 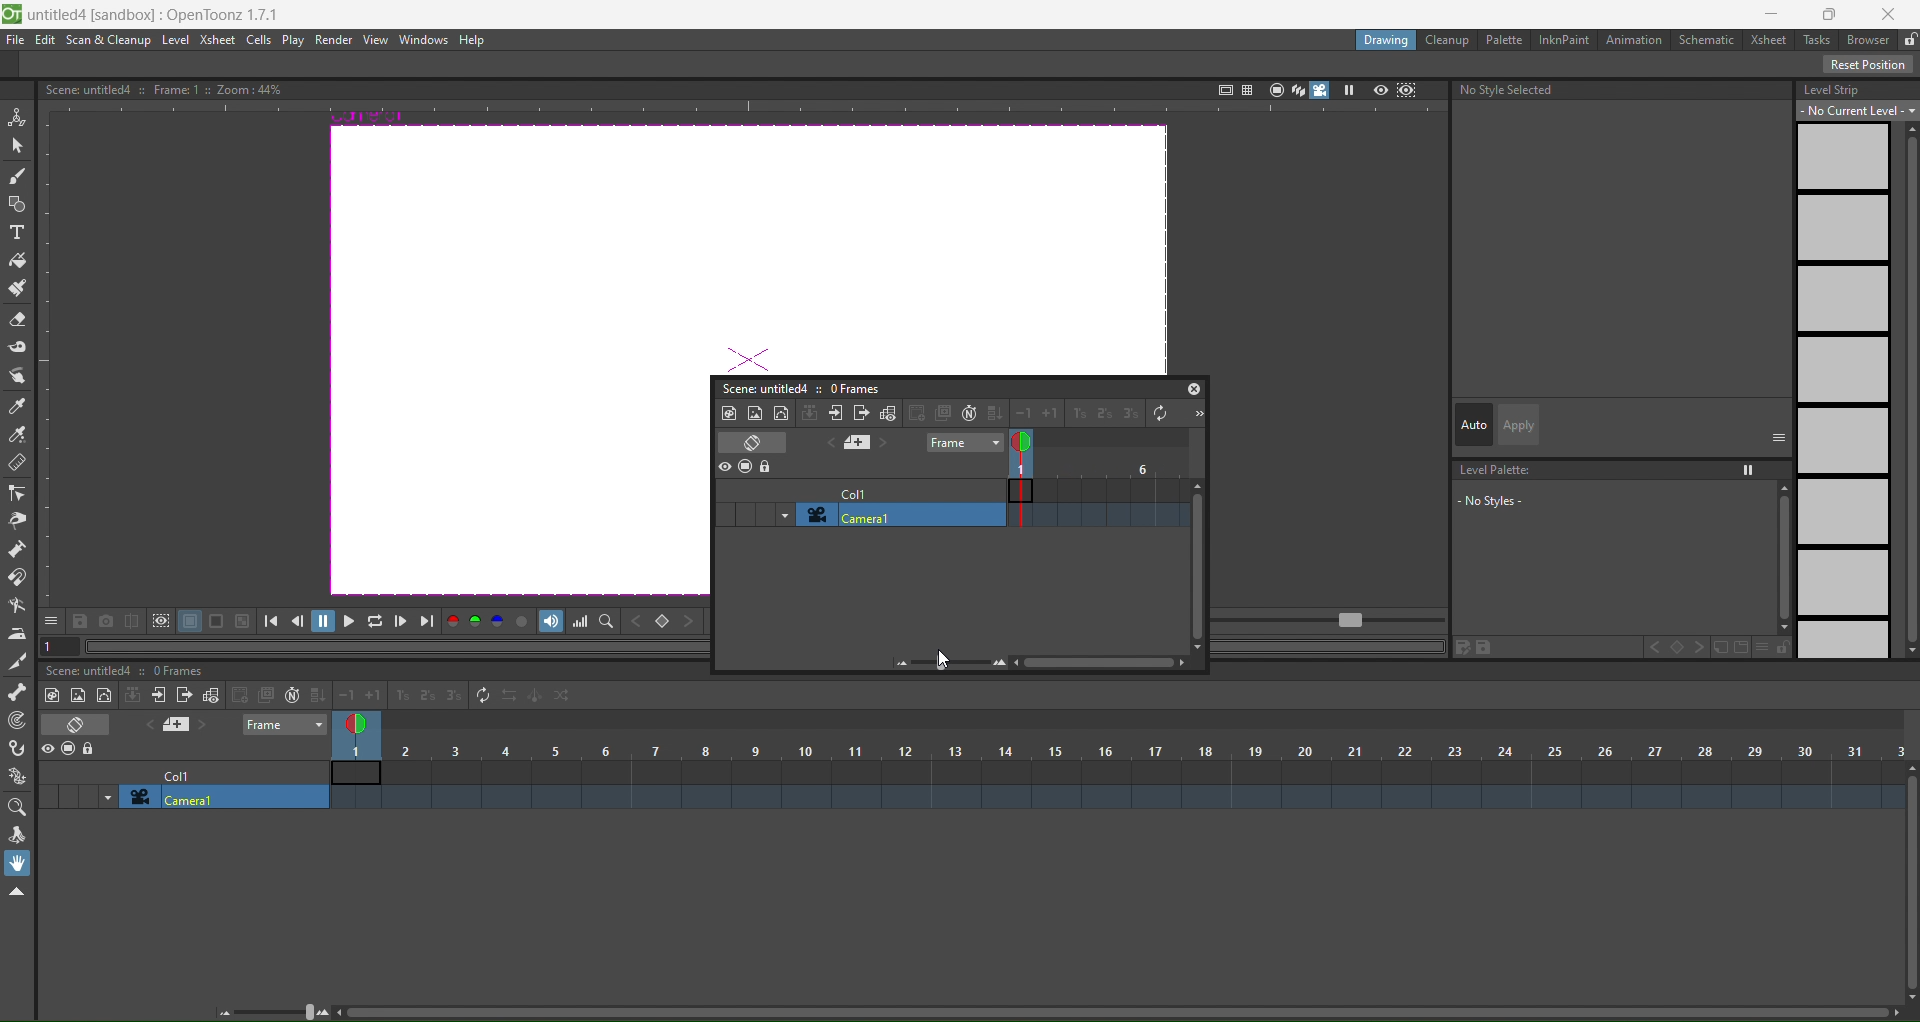 What do you see at coordinates (178, 726) in the screenshot?
I see `add new memo` at bounding box center [178, 726].